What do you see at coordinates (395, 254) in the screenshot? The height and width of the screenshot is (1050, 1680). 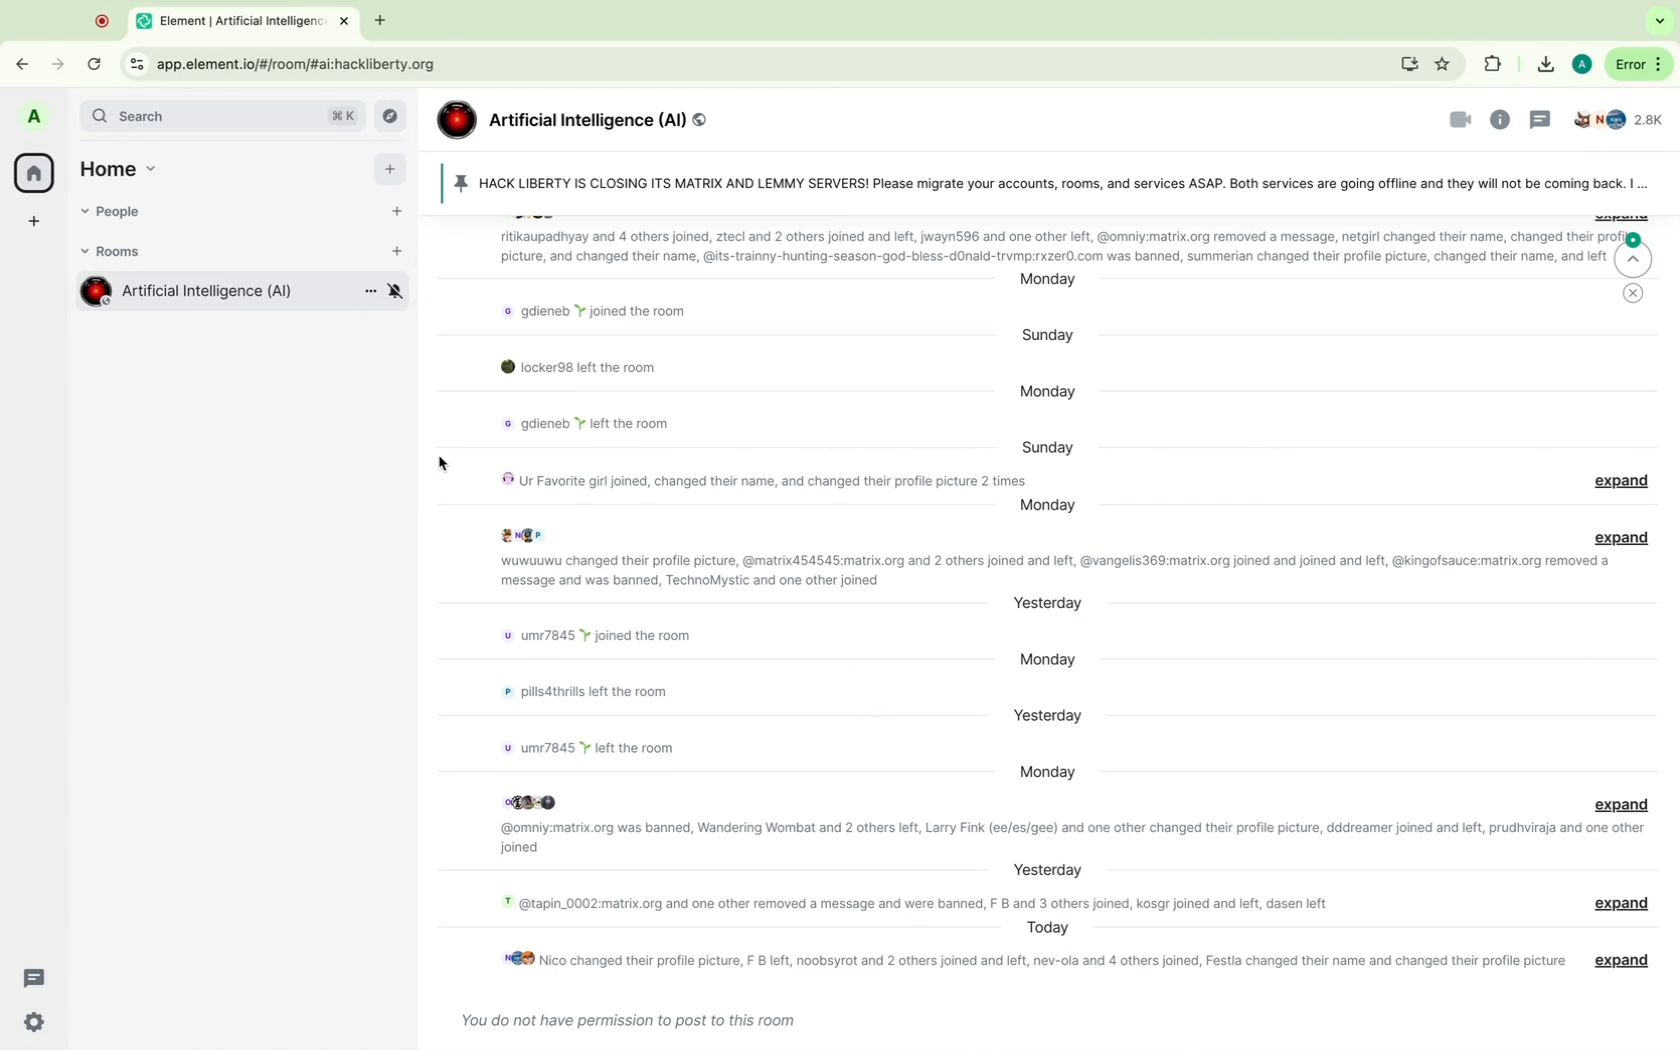 I see `add rooms` at bounding box center [395, 254].